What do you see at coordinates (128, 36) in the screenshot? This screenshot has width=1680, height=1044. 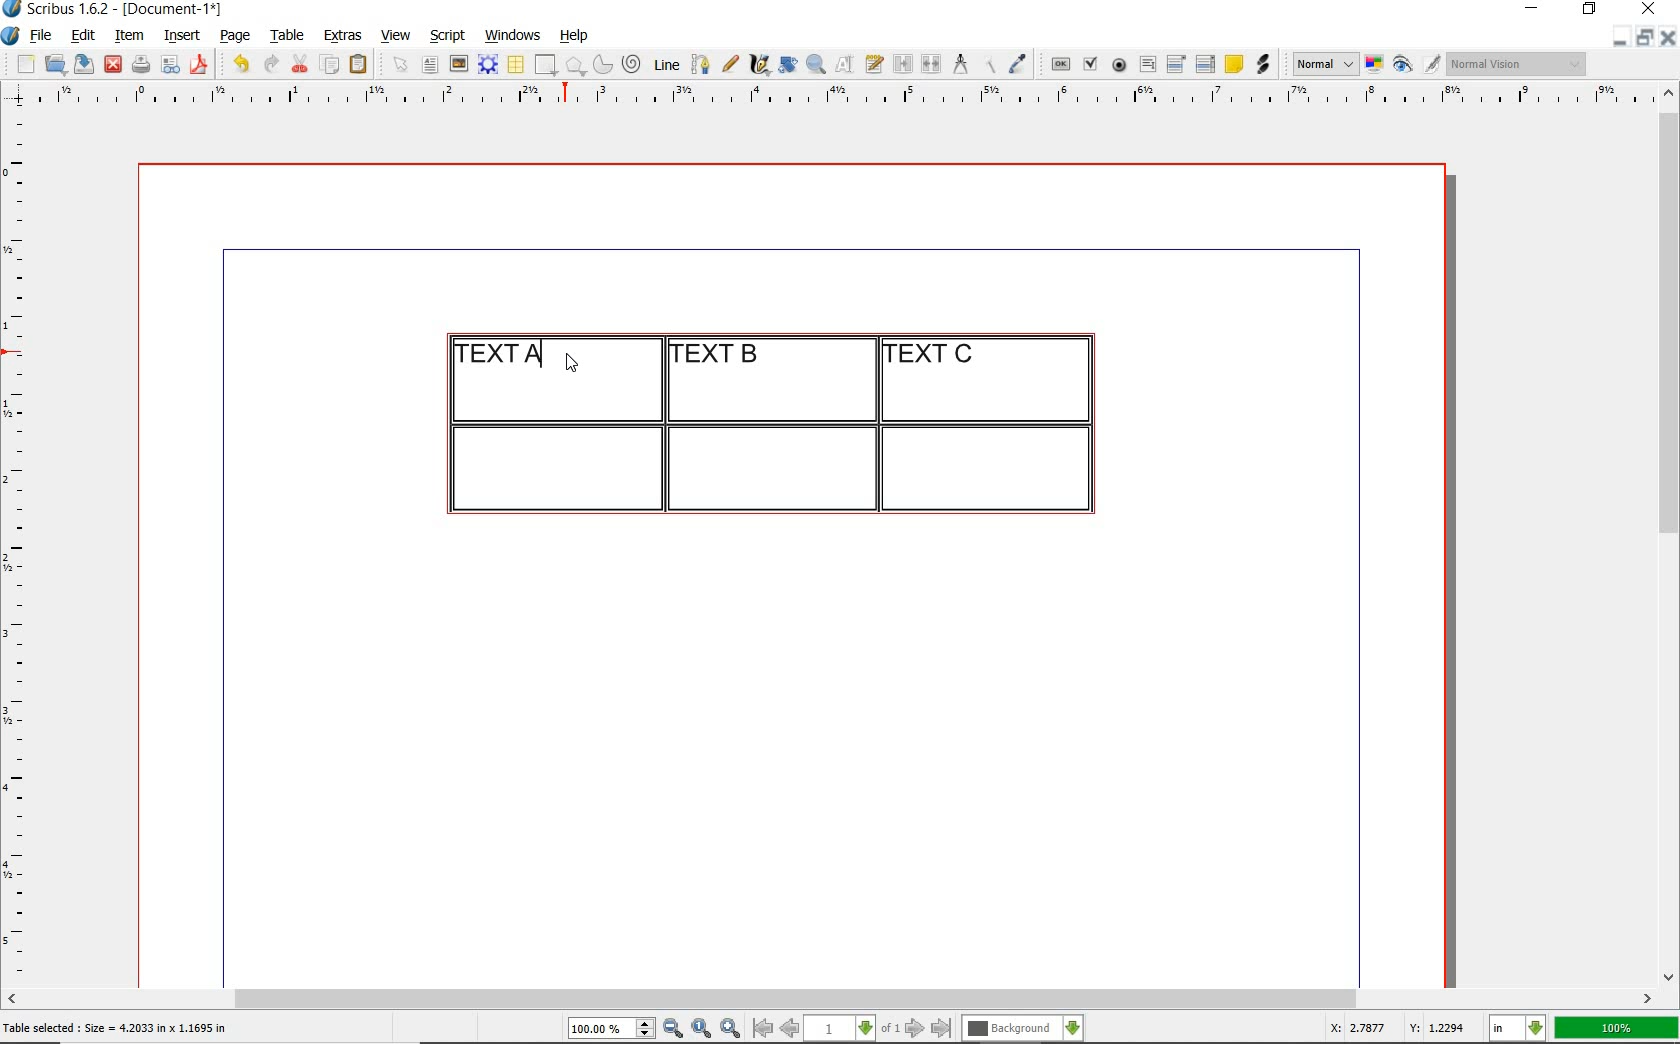 I see `item` at bounding box center [128, 36].